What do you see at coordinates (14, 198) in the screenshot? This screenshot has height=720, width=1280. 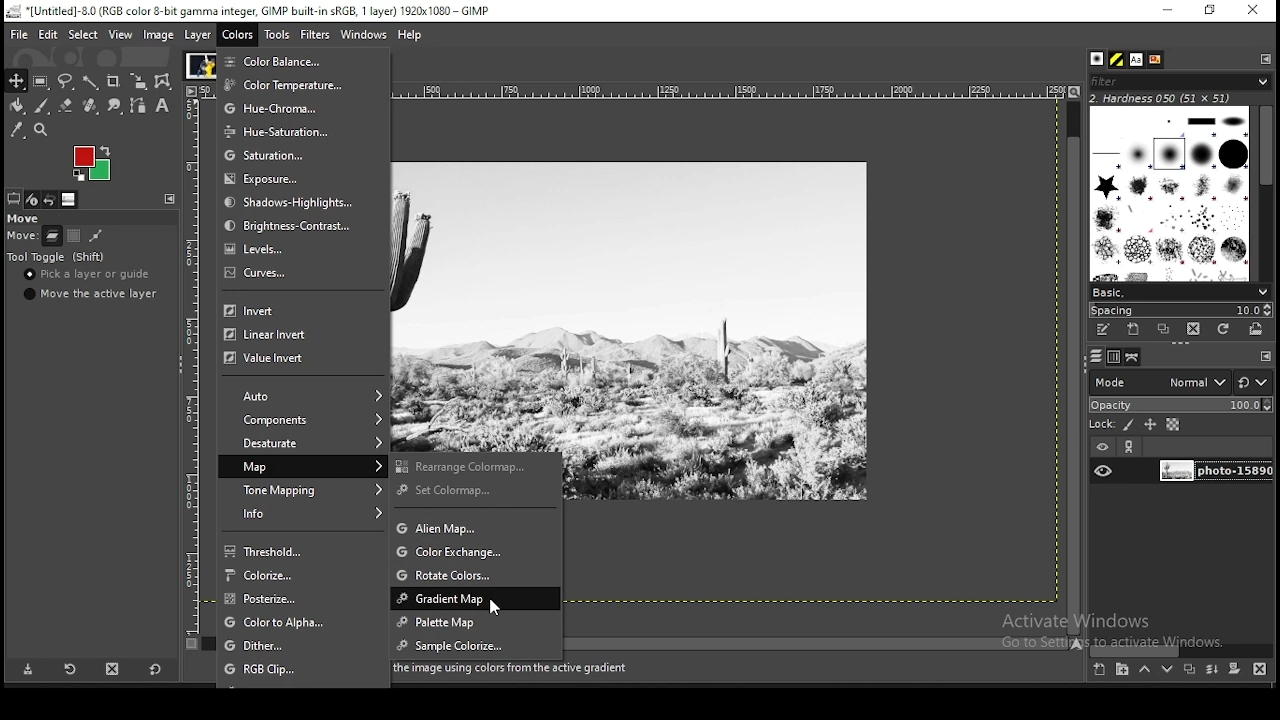 I see `tool selection` at bounding box center [14, 198].